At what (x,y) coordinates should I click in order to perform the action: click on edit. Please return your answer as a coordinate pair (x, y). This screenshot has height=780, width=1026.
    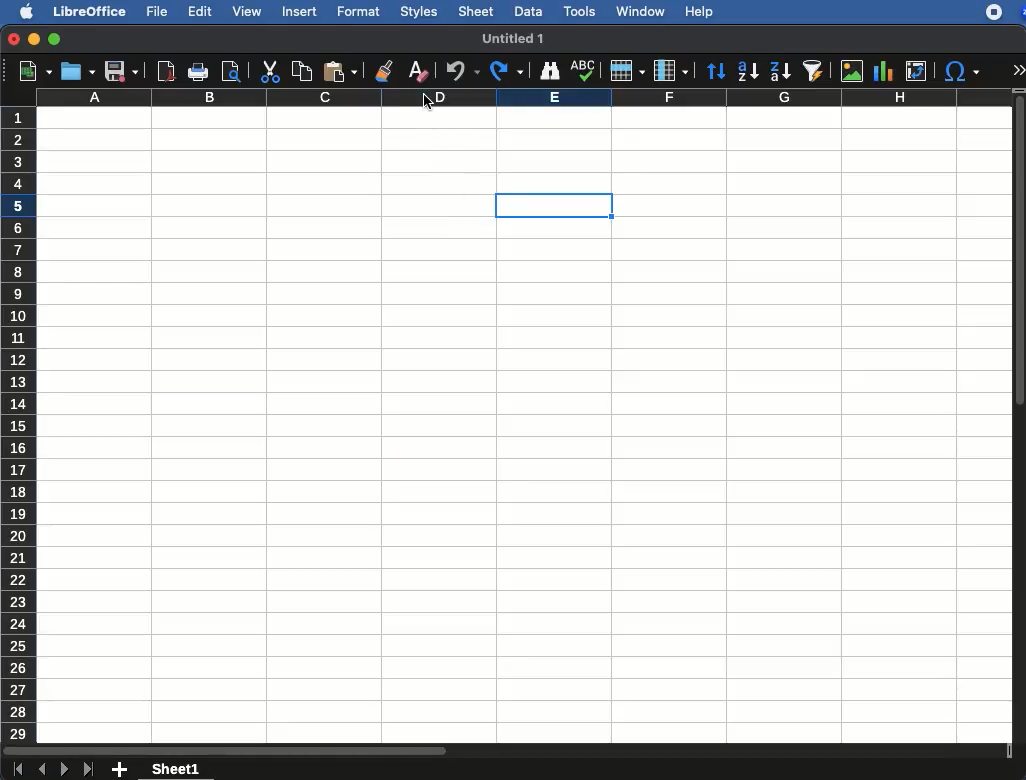
    Looking at the image, I should click on (200, 11).